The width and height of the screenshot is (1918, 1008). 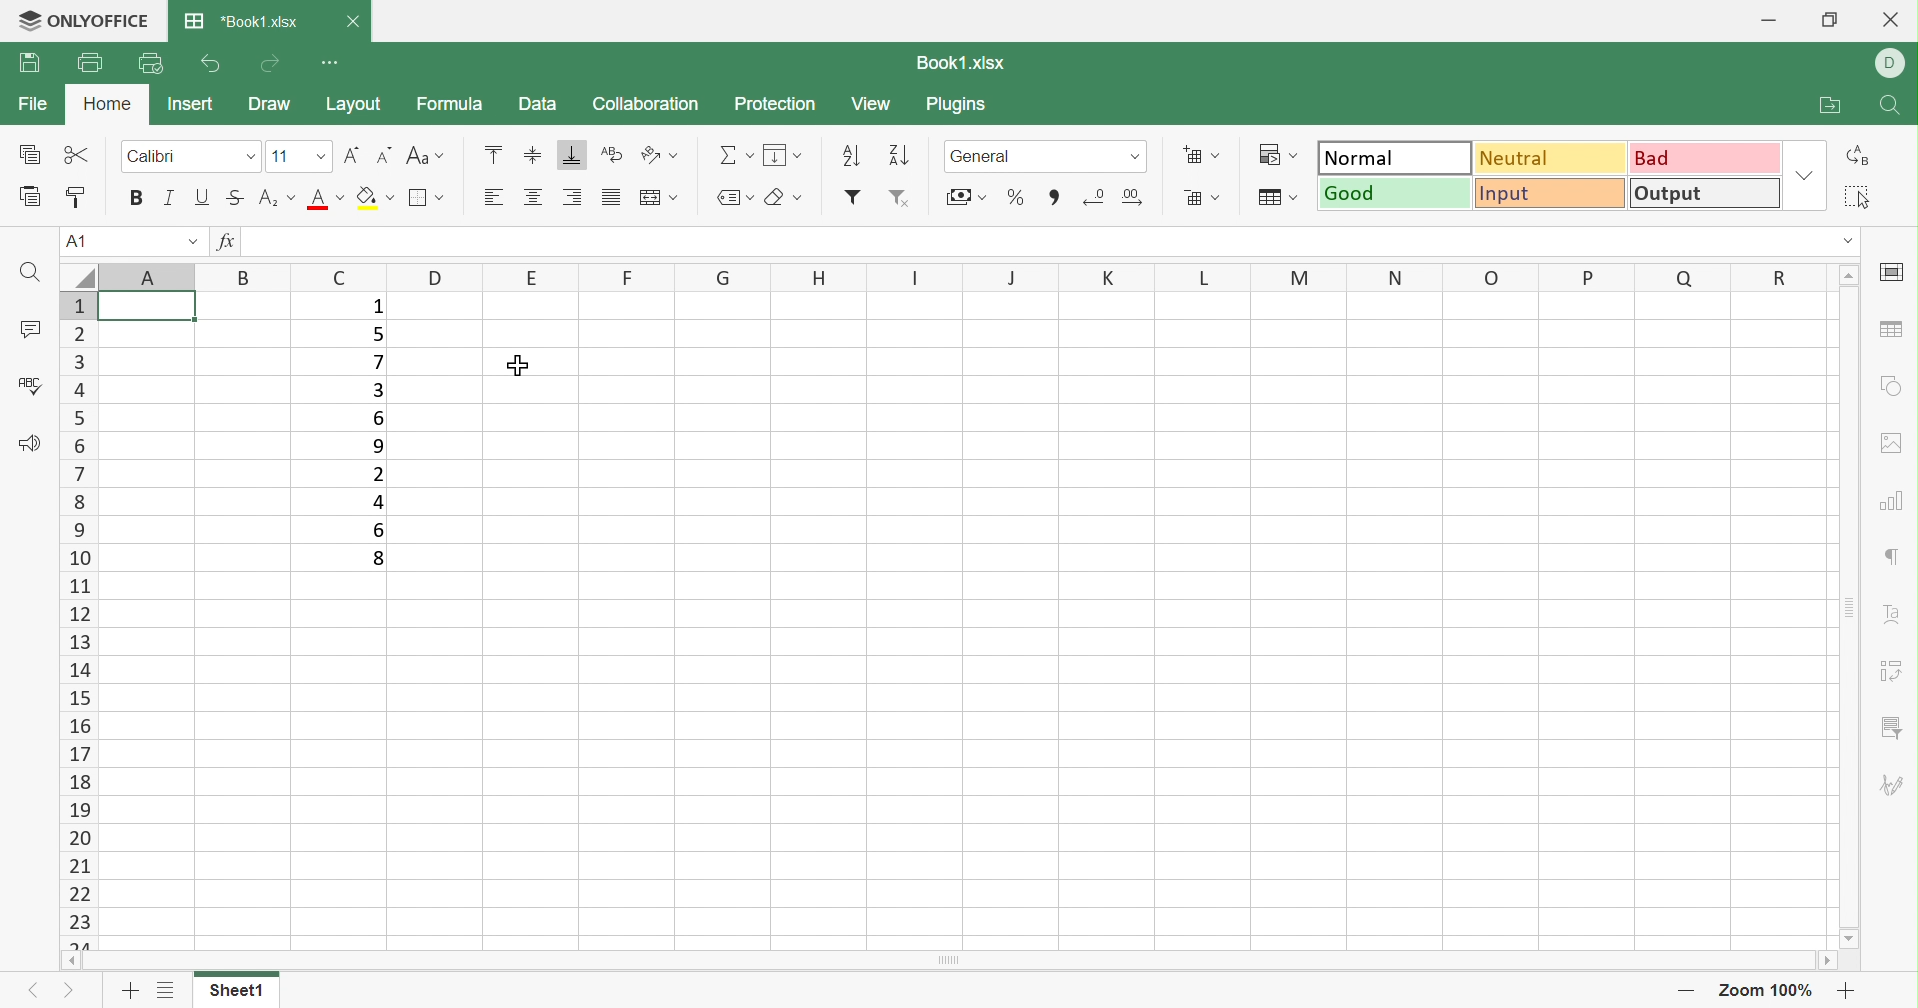 What do you see at coordinates (375, 559) in the screenshot?
I see `8` at bounding box center [375, 559].